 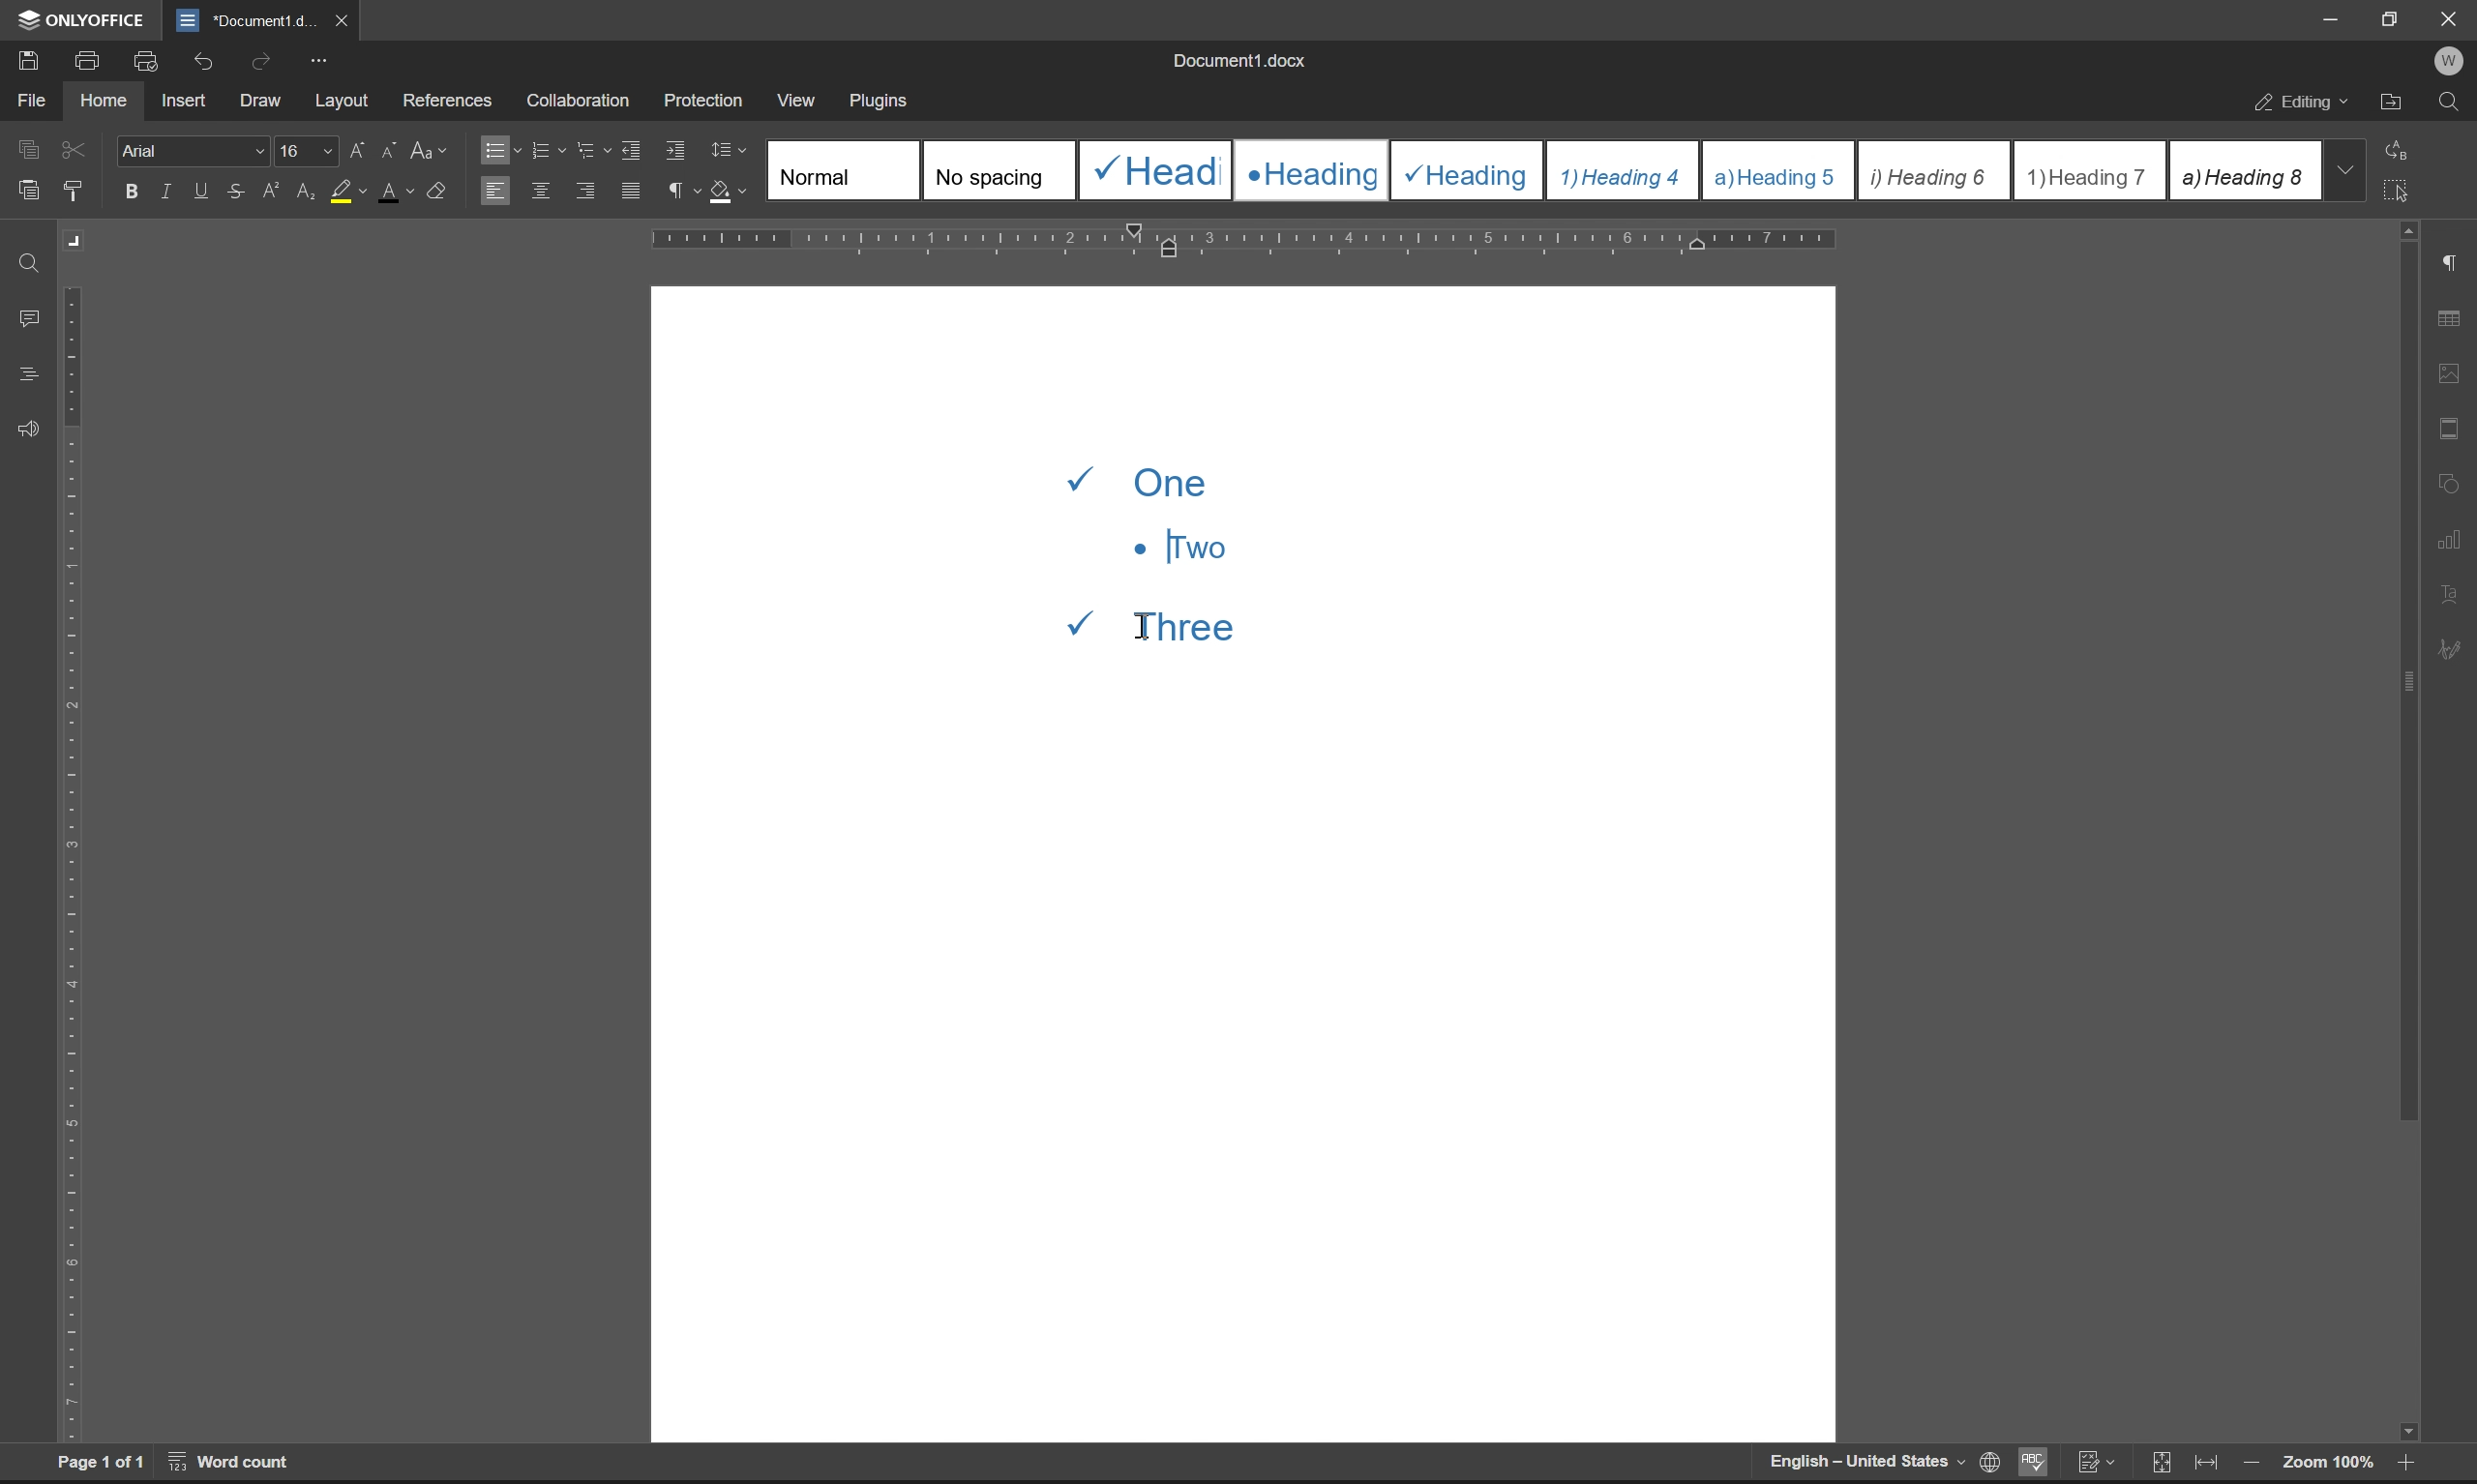 What do you see at coordinates (265, 60) in the screenshot?
I see `redo` at bounding box center [265, 60].